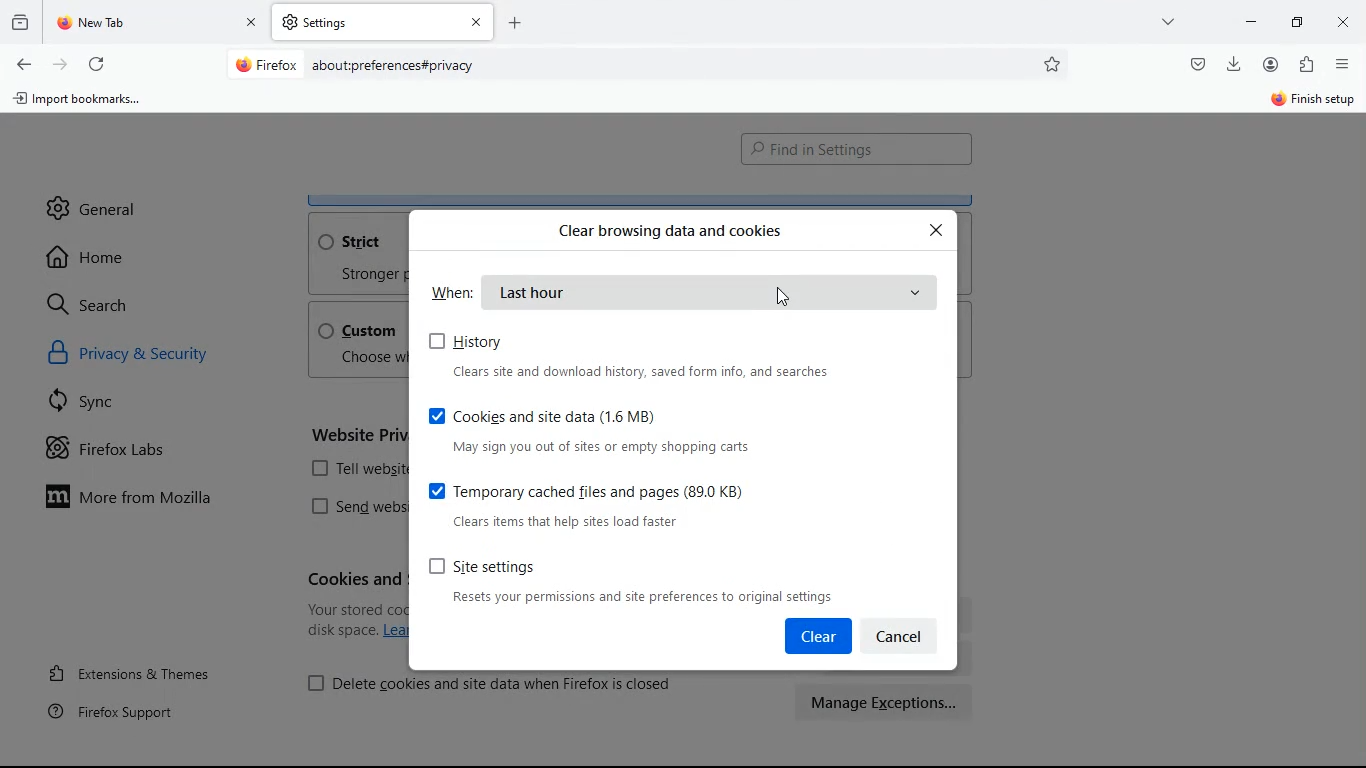 This screenshot has height=768, width=1366. I want to click on manage exceptions, so click(886, 702).